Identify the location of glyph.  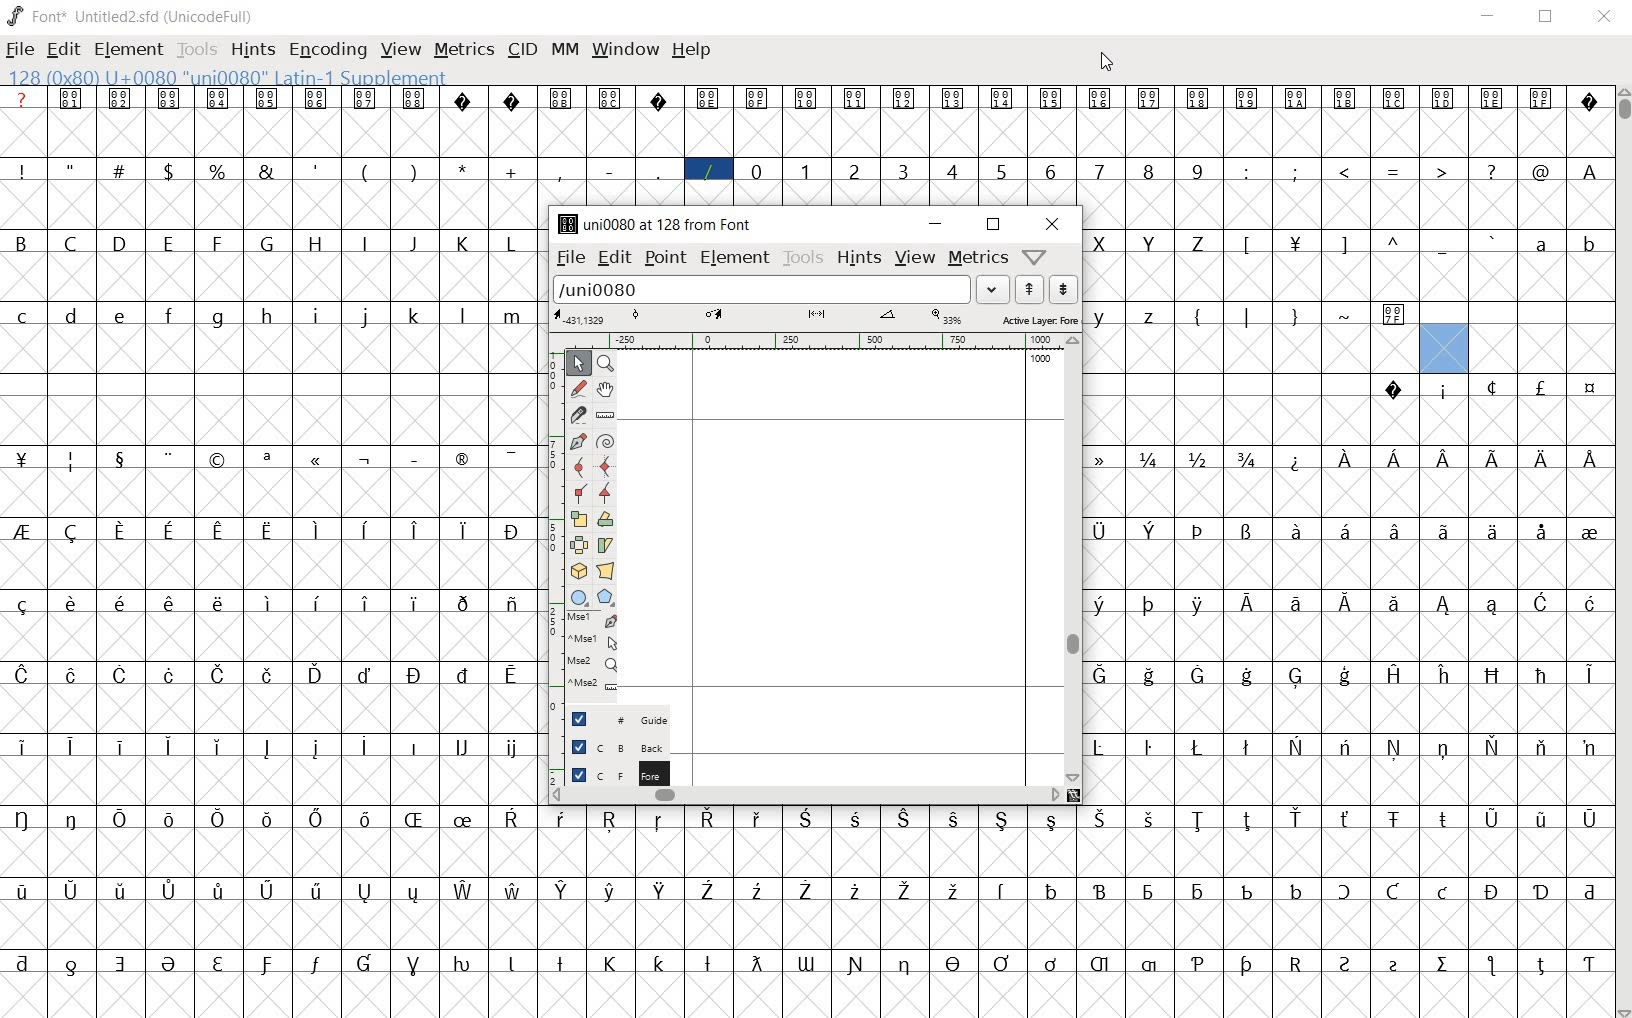
(119, 819).